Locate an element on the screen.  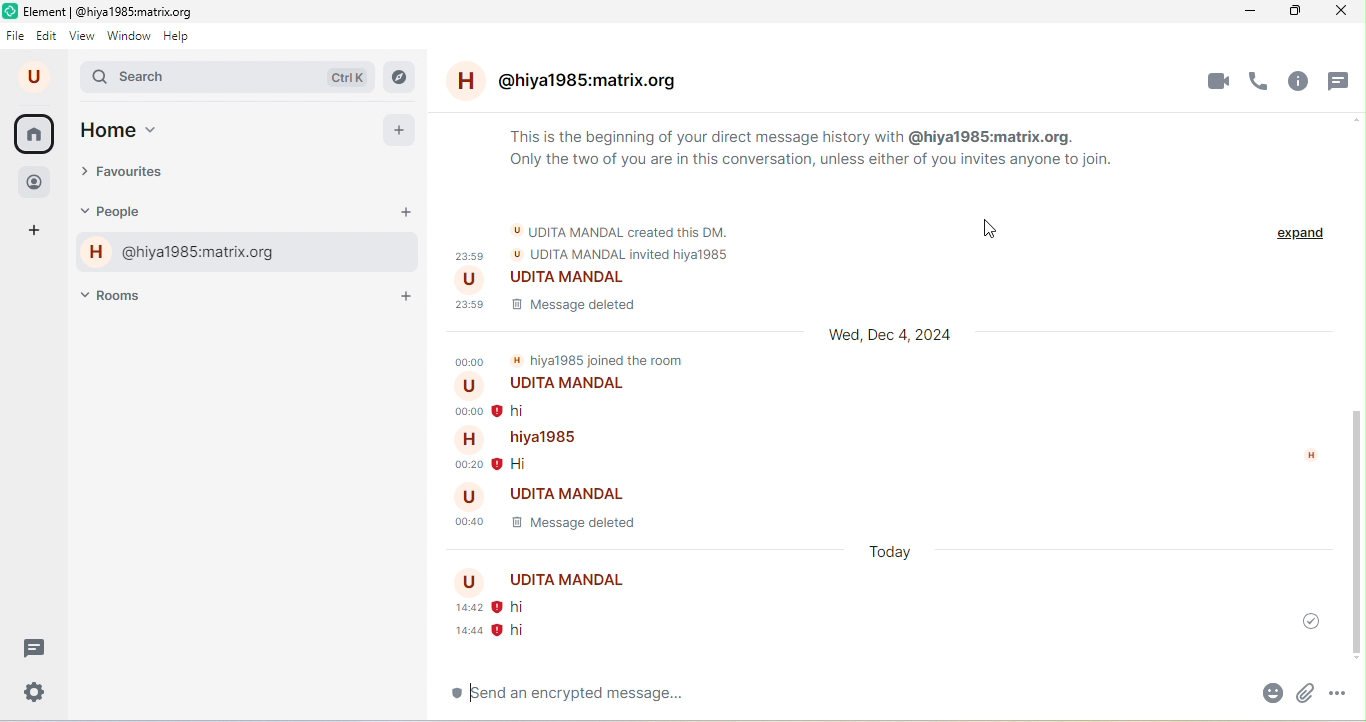
threads is located at coordinates (36, 647).